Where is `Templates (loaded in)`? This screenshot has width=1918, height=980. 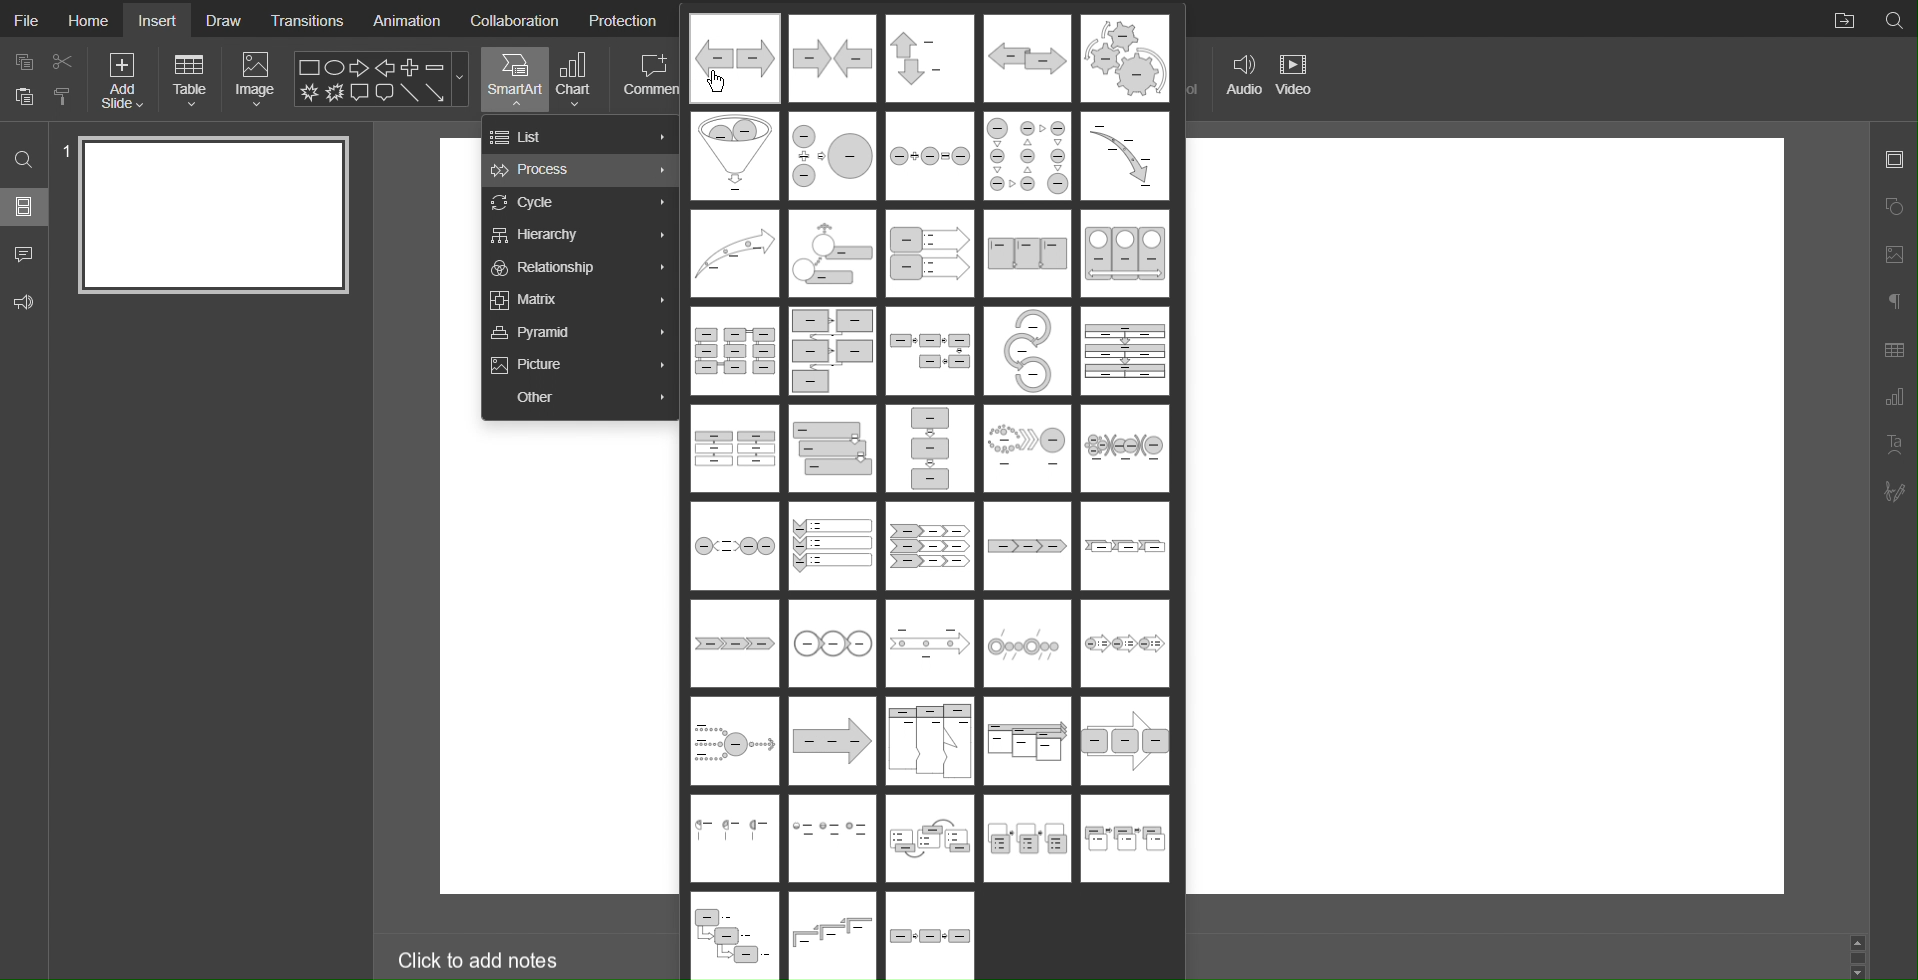 Templates (loaded in) is located at coordinates (928, 692).